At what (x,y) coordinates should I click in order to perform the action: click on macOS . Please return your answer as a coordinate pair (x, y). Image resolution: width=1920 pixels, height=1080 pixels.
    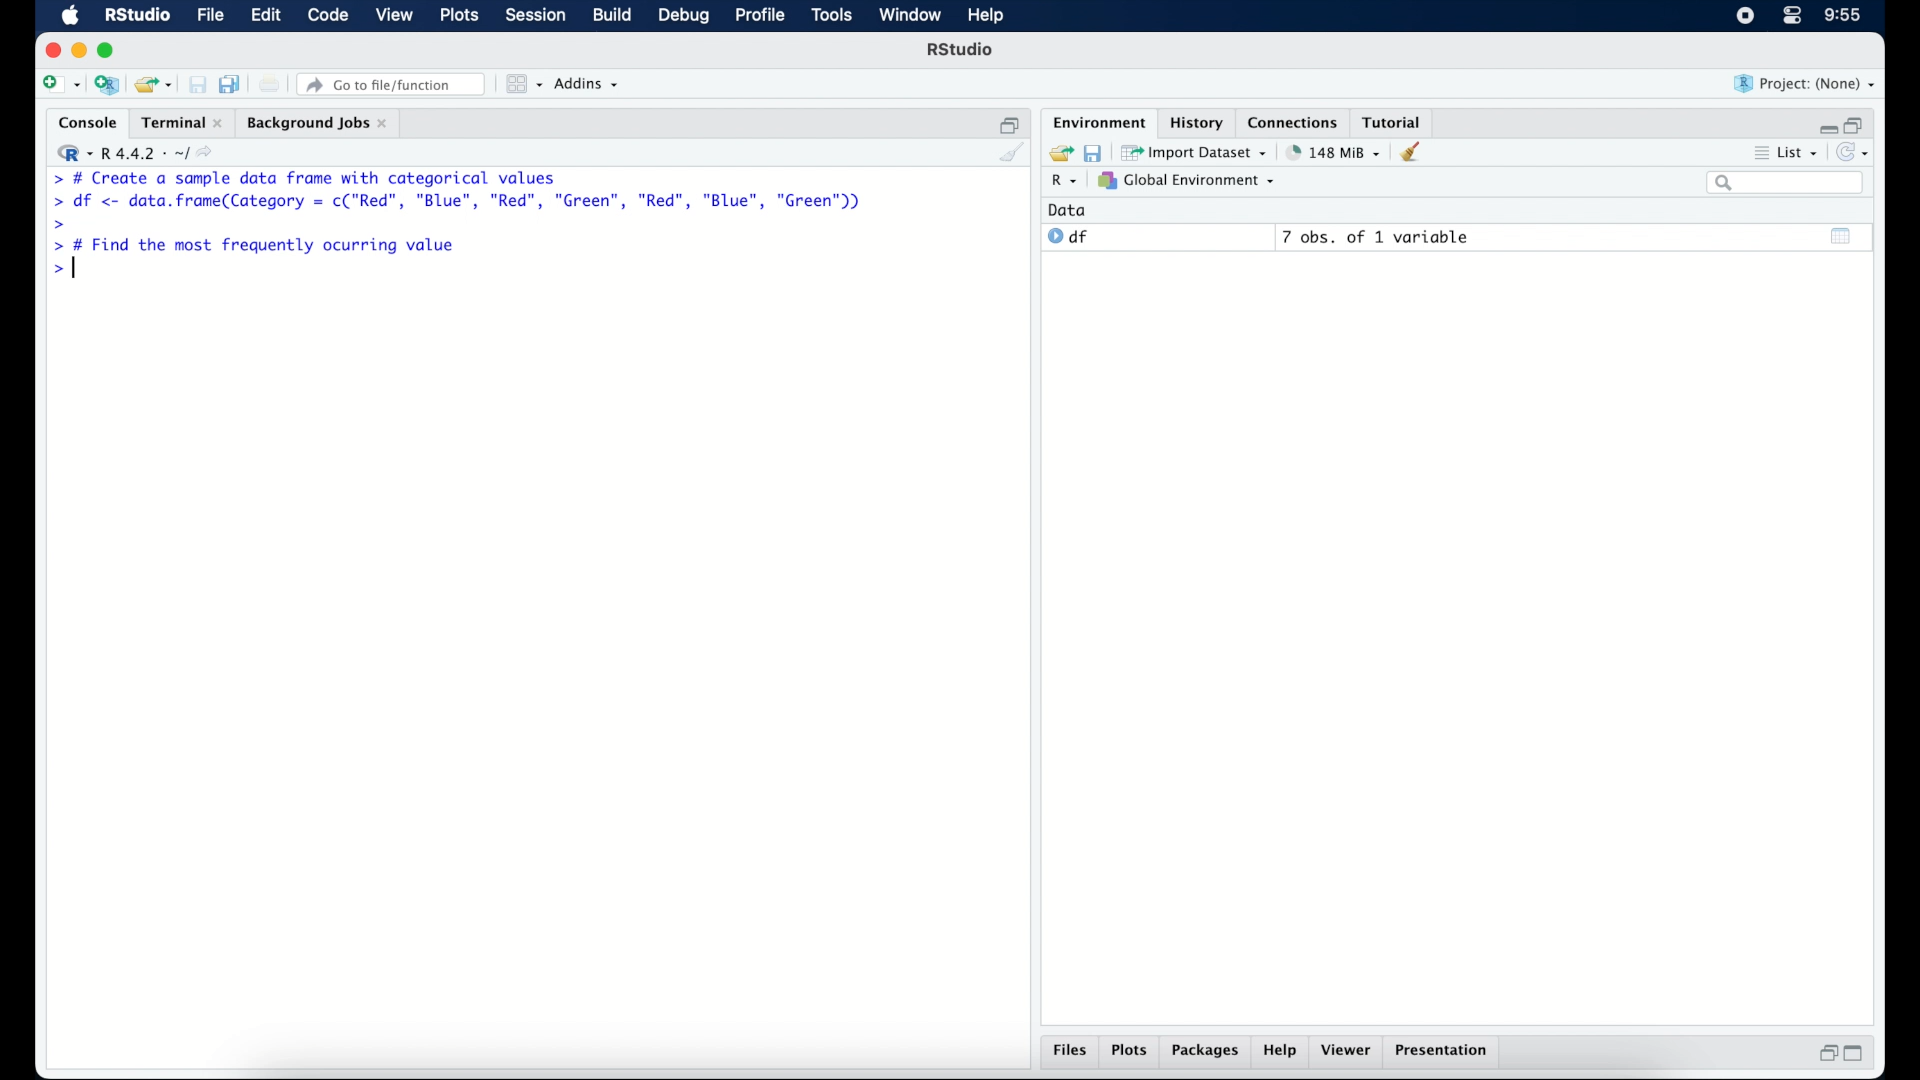
    Looking at the image, I should click on (70, 16).